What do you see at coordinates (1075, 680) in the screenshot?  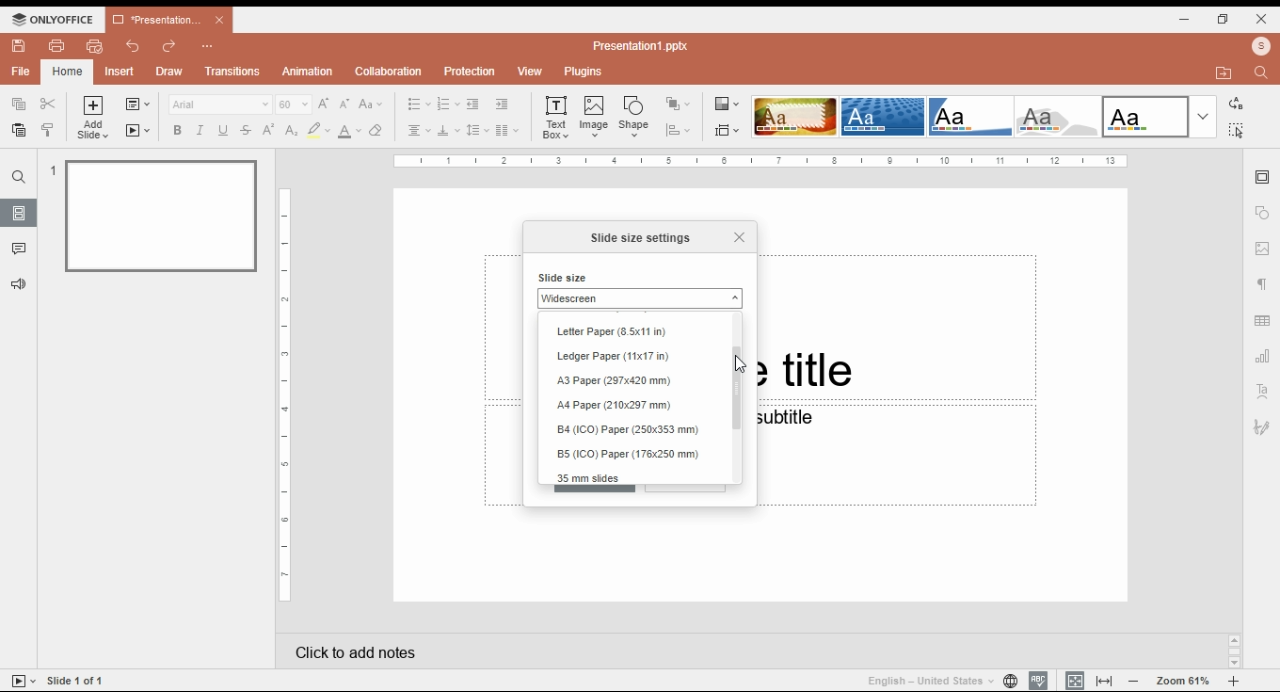 I see `fit to slide` at bounding box center [1075, 680].